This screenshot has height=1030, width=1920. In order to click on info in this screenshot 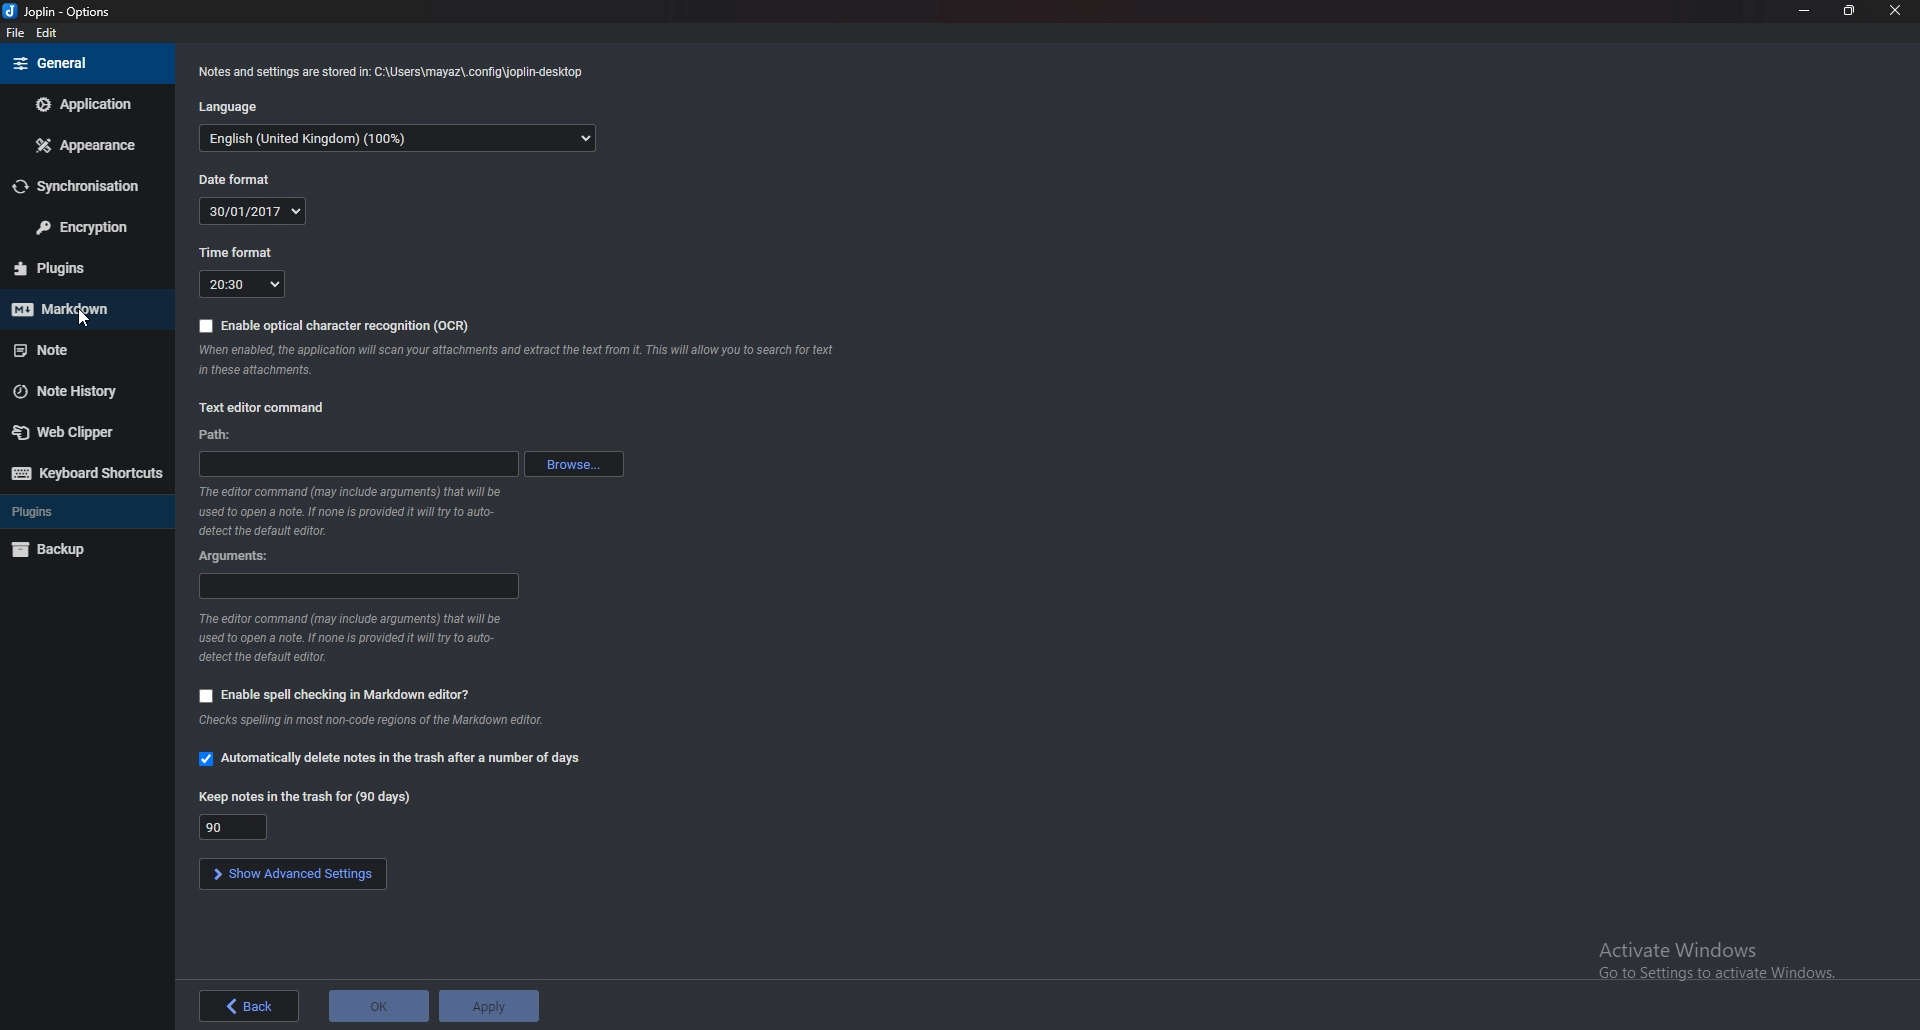, I will do `click(356, 510)`.